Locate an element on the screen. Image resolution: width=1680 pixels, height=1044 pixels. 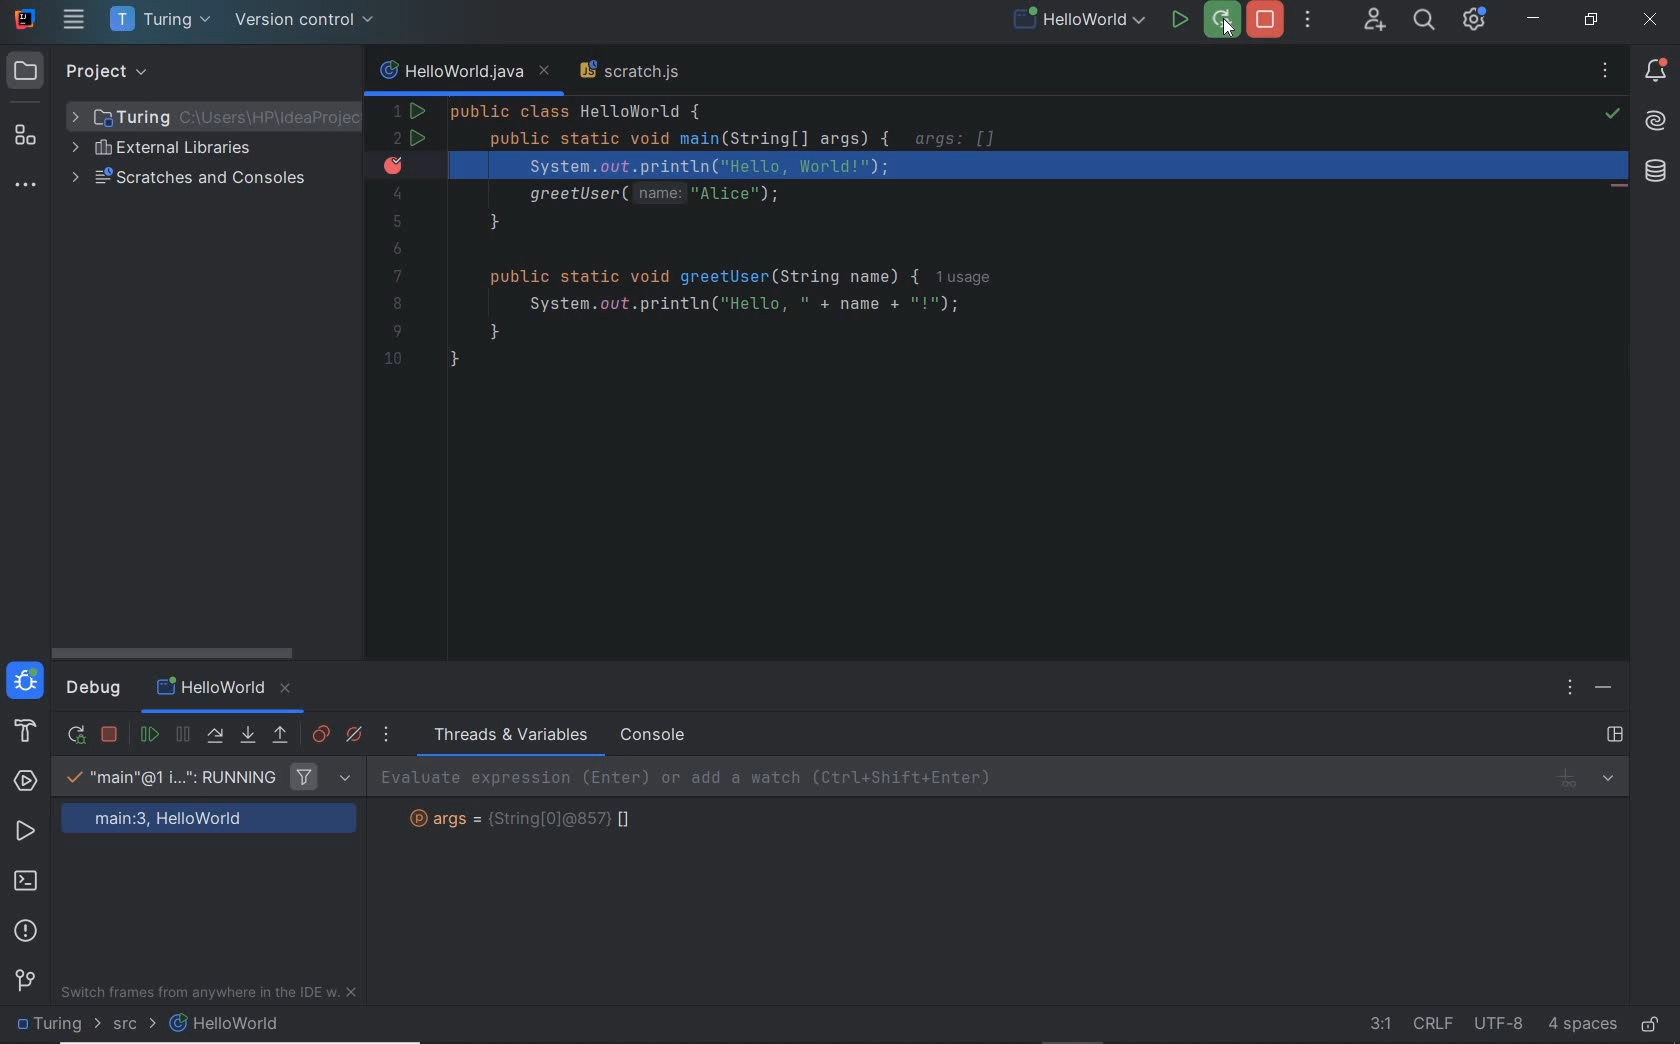
debug is located at coordinates (93, 692).